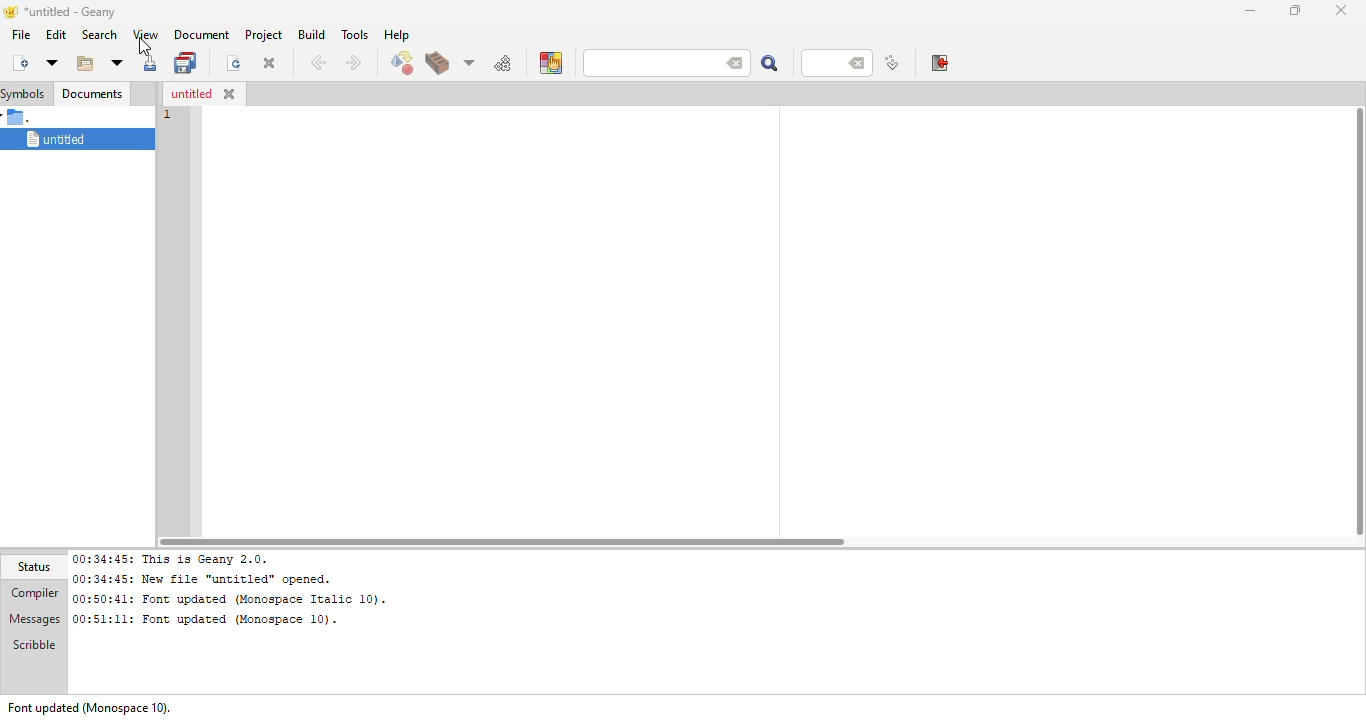 Image resolution: width=1366 pixels, height=720 pixels. What do you see at coordinates (22, 117) in the screenshot?
I see `.` at bounding box center [22, 117].